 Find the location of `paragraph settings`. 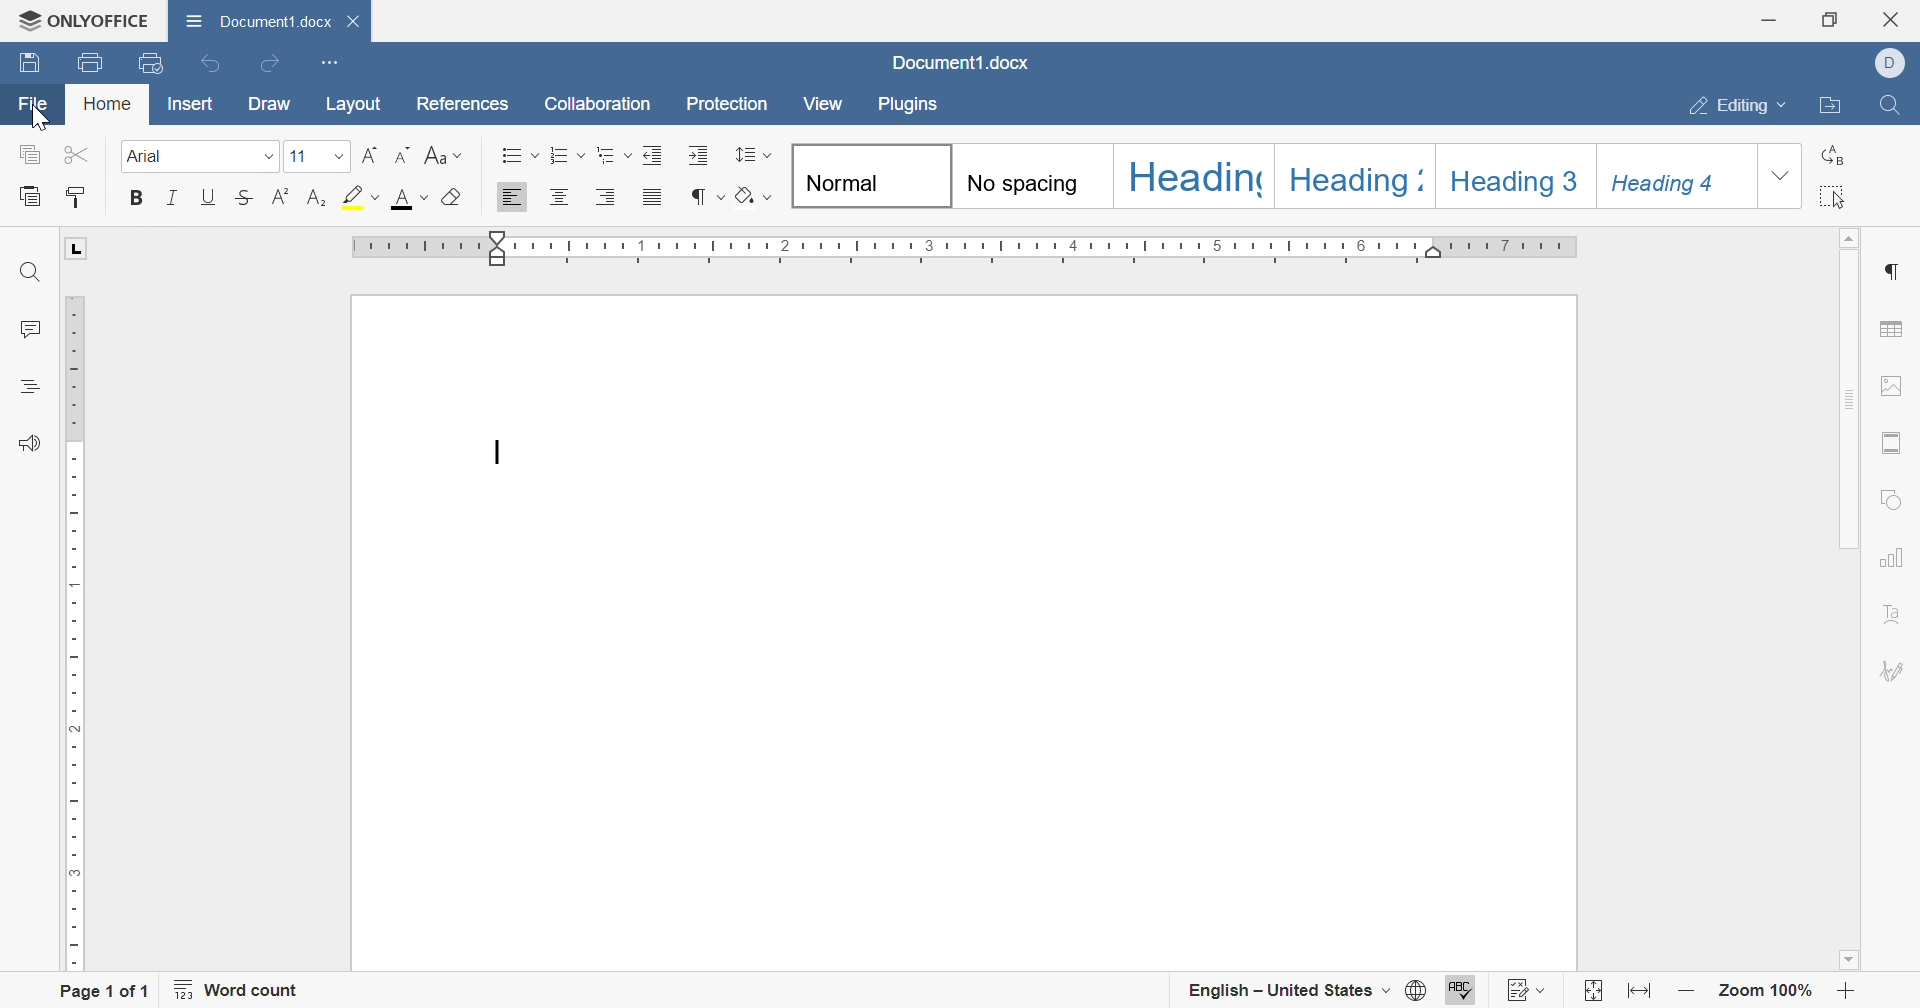

paragraph settings is located at coordinates (1889, 271).